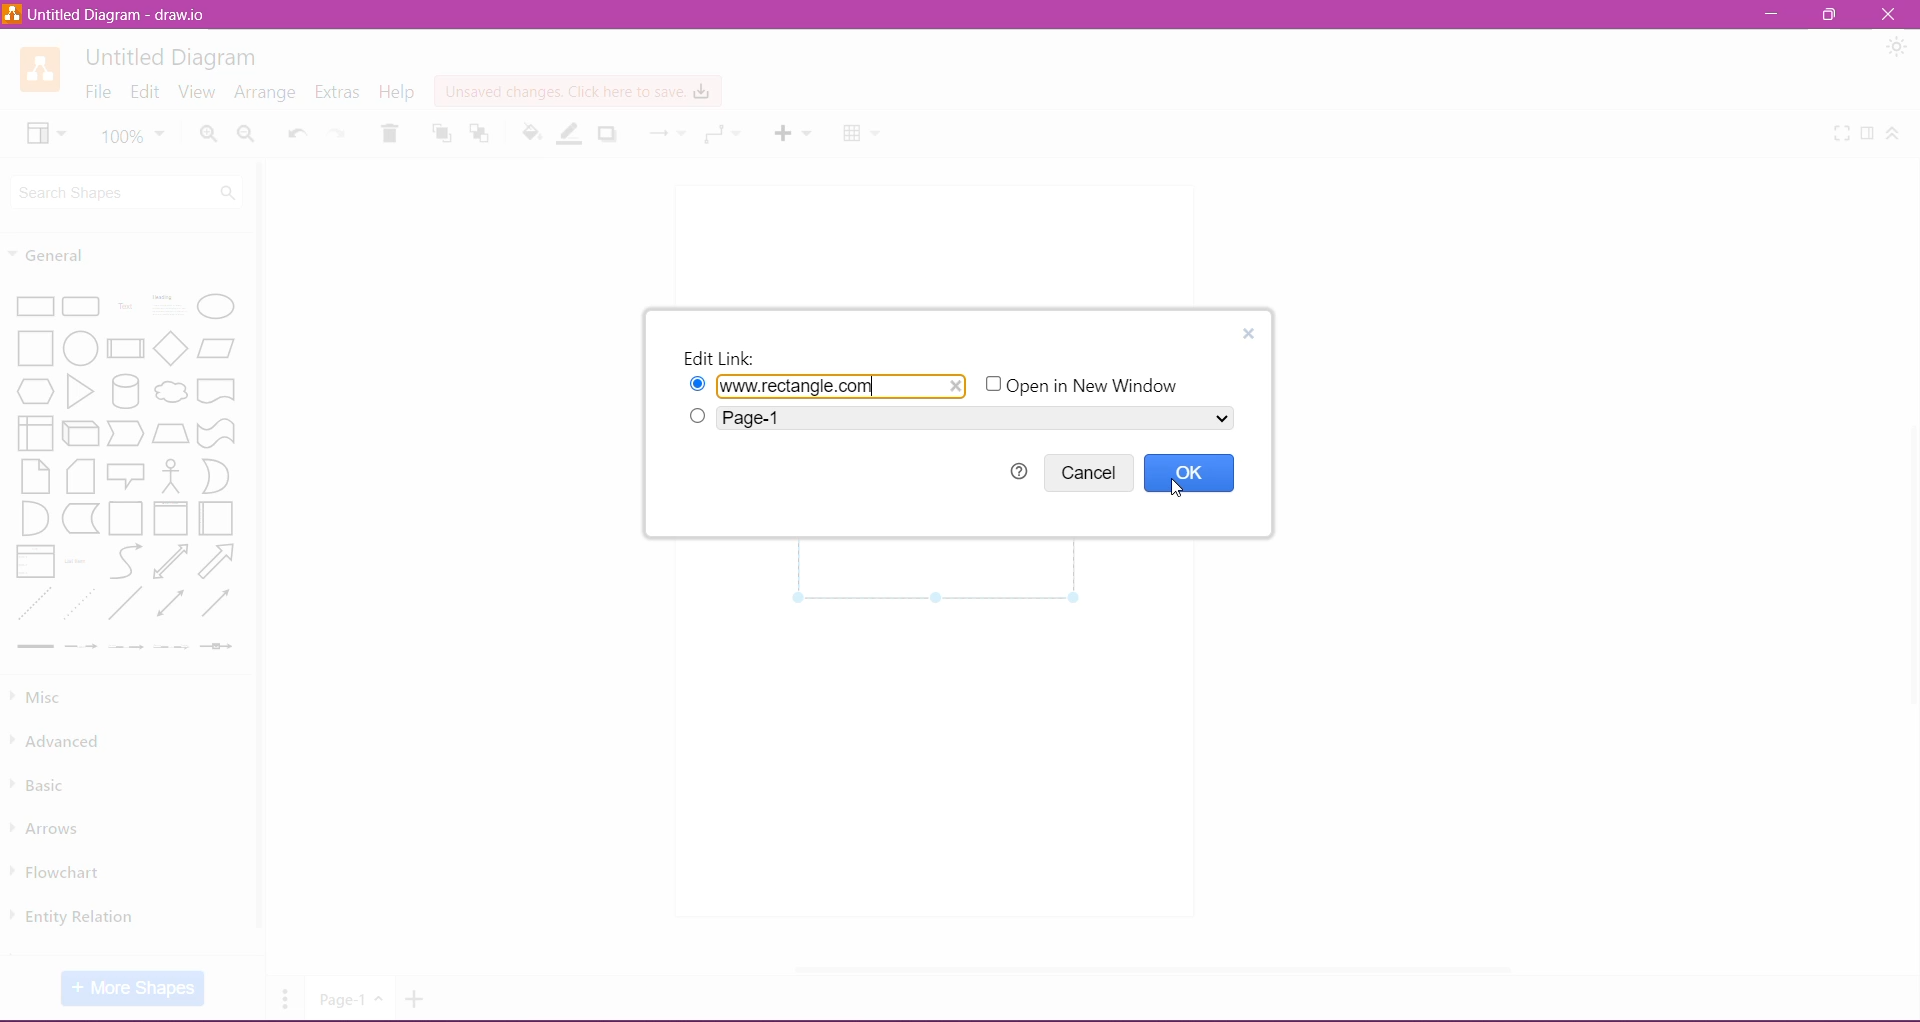  What do you see at coordinates (572, 134) in the screenshot?
I see `Line Color` at bounding box center [572, 134].